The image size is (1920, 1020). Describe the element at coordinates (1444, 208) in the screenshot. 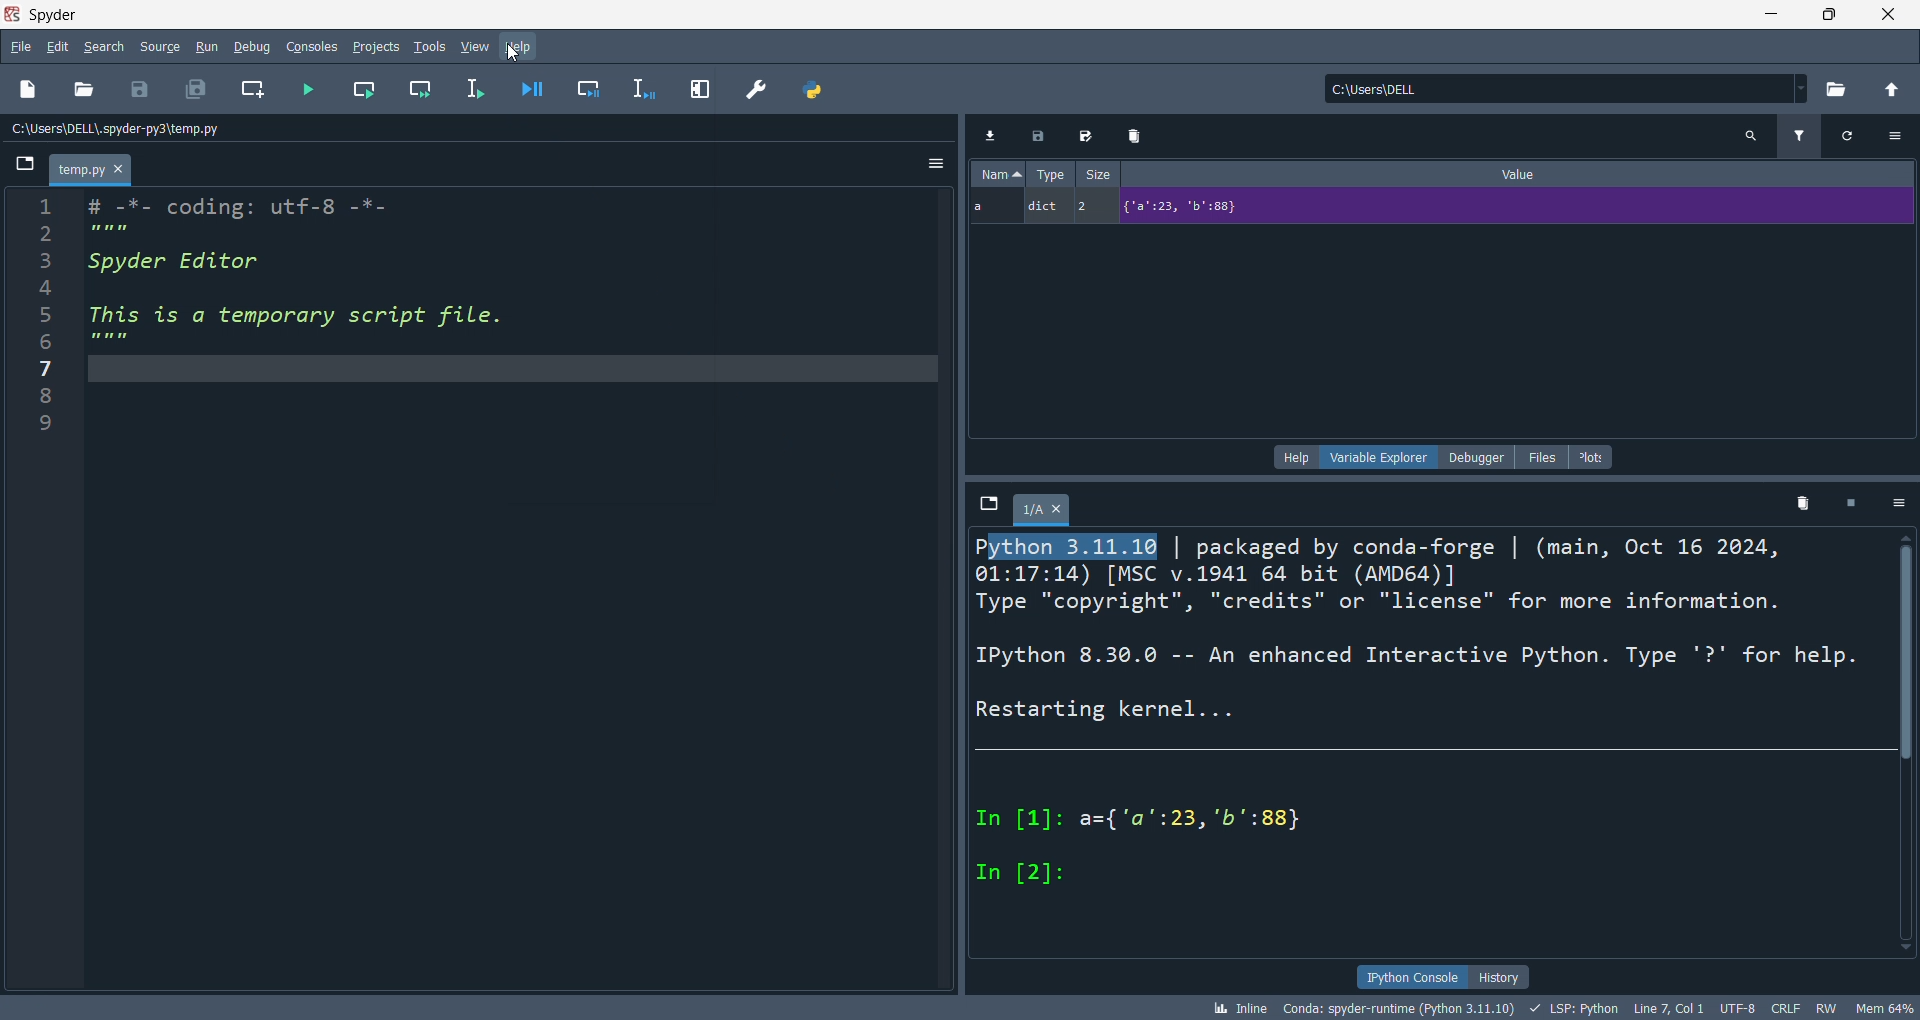

I see `a dict 2 {"2":23, 'b':88}` at that location.